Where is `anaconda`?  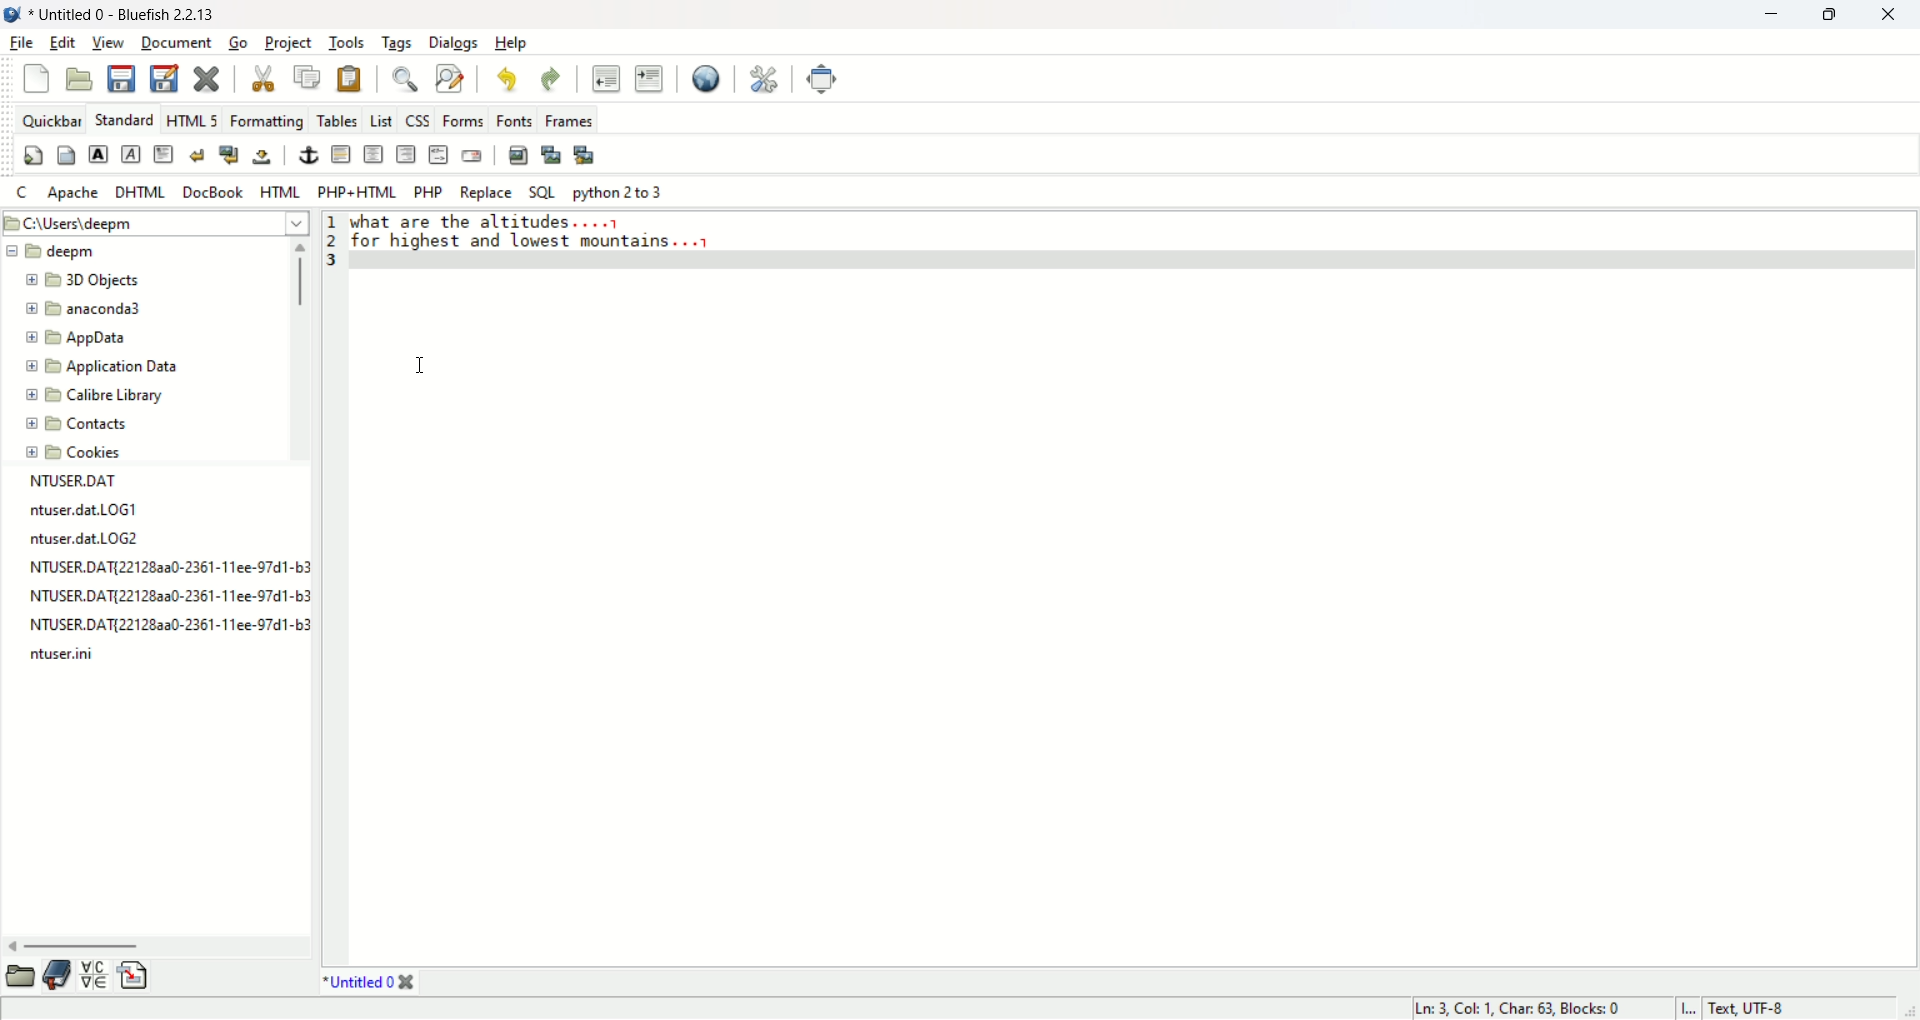 anaconda is located at coordinates (90, 310).